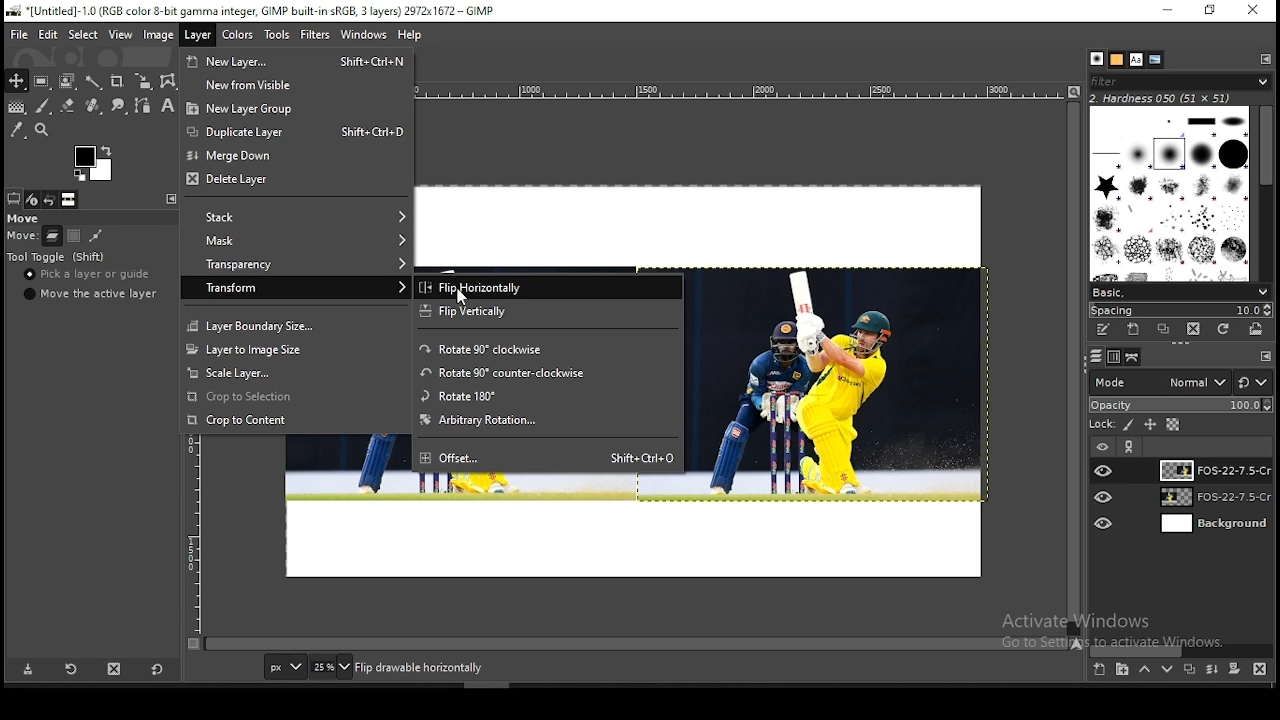  I want to click on wrap transform, so click(168, 81).